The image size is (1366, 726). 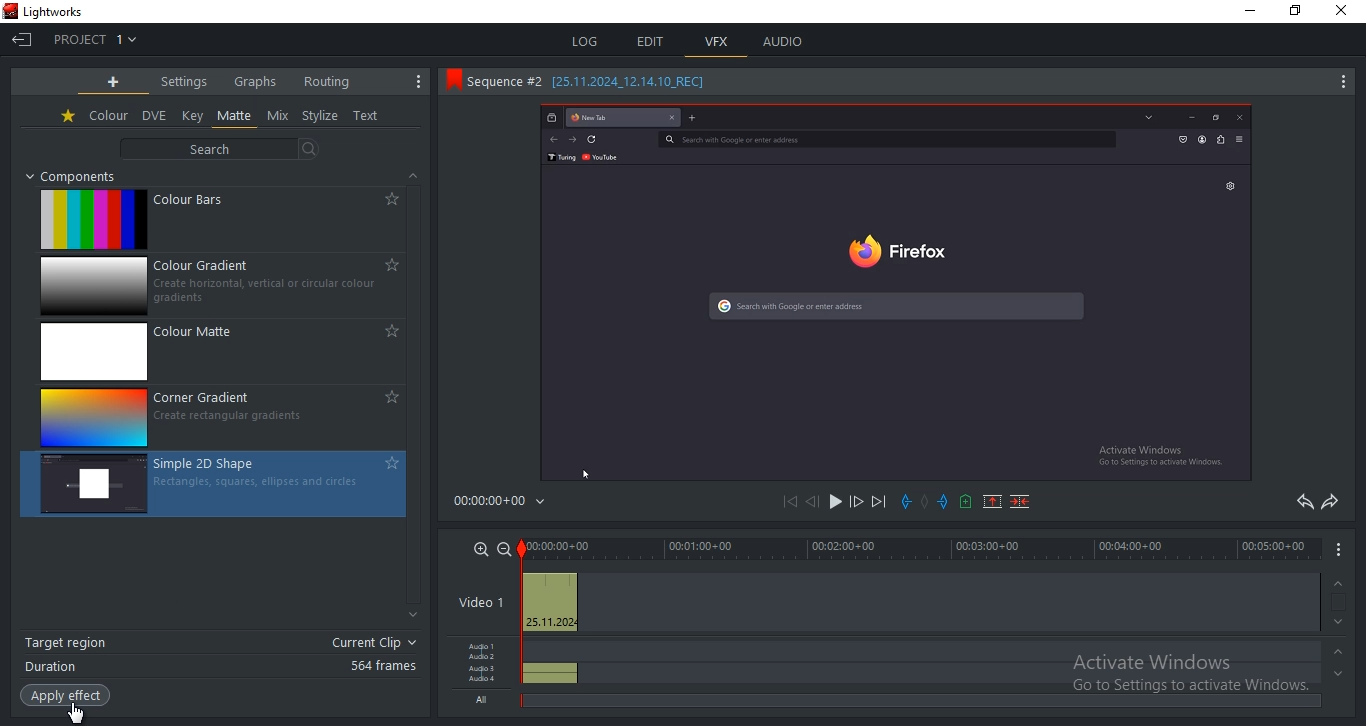 I want to click on next, so click(x=879, y=502).